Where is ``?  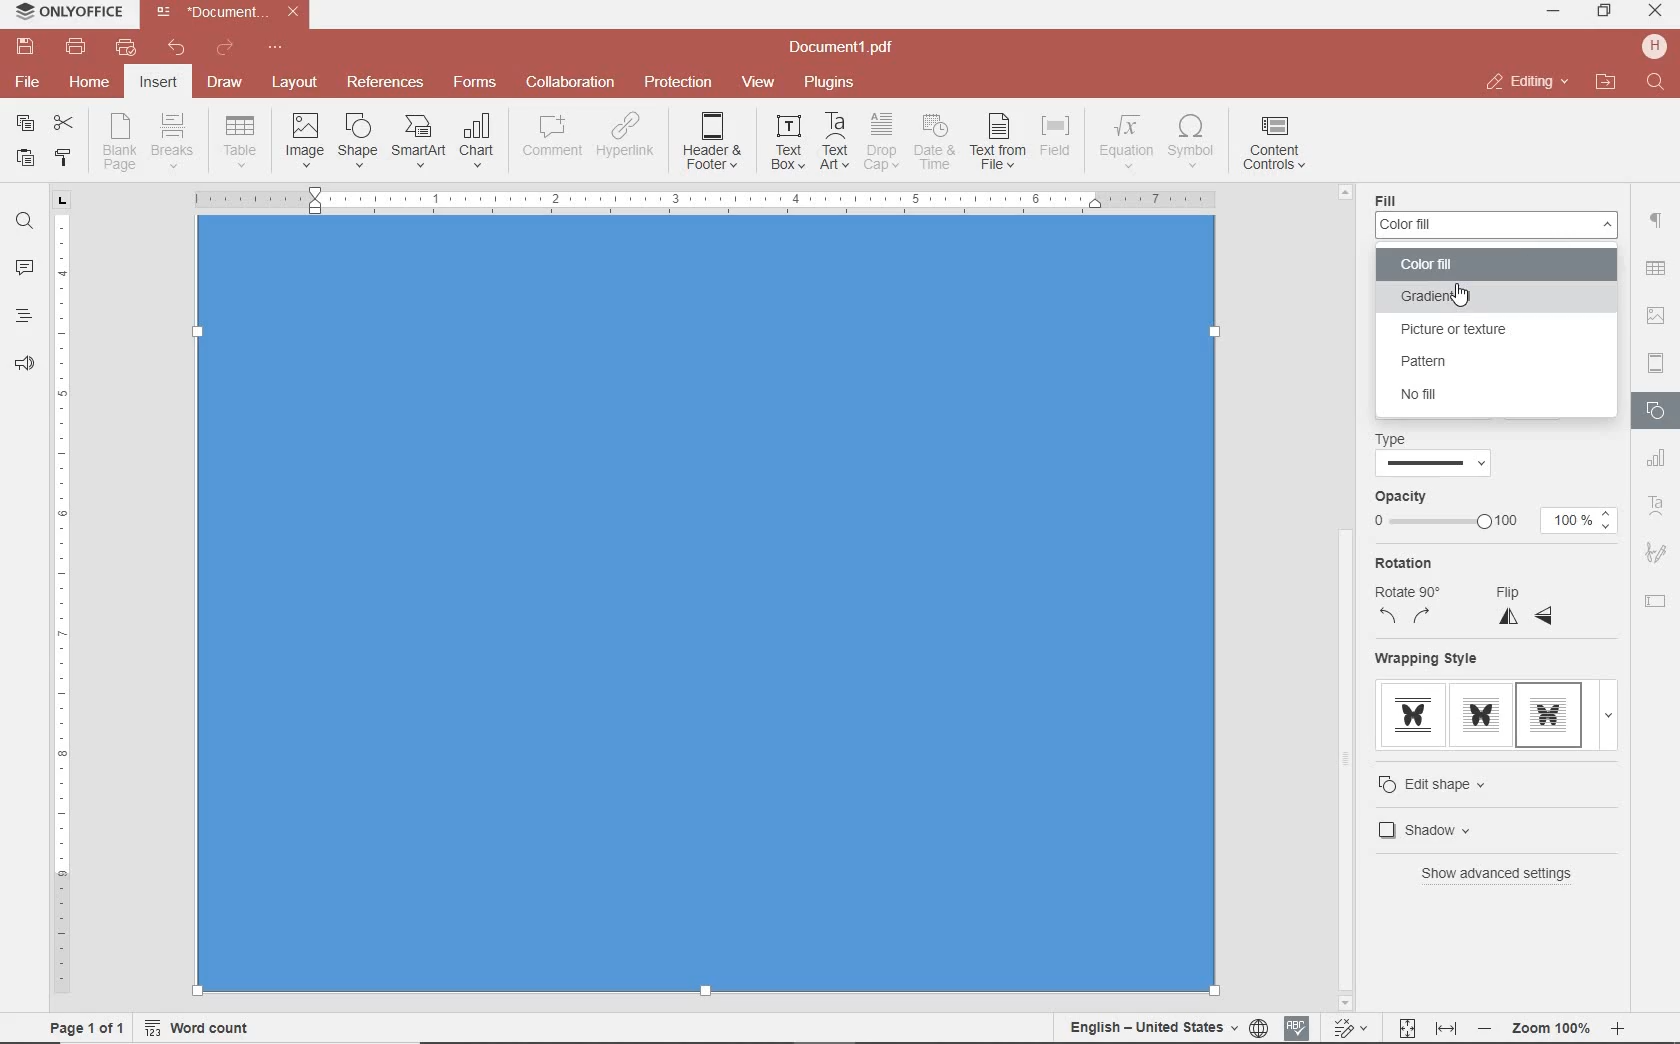
 is located at coordinates (1495, 219).